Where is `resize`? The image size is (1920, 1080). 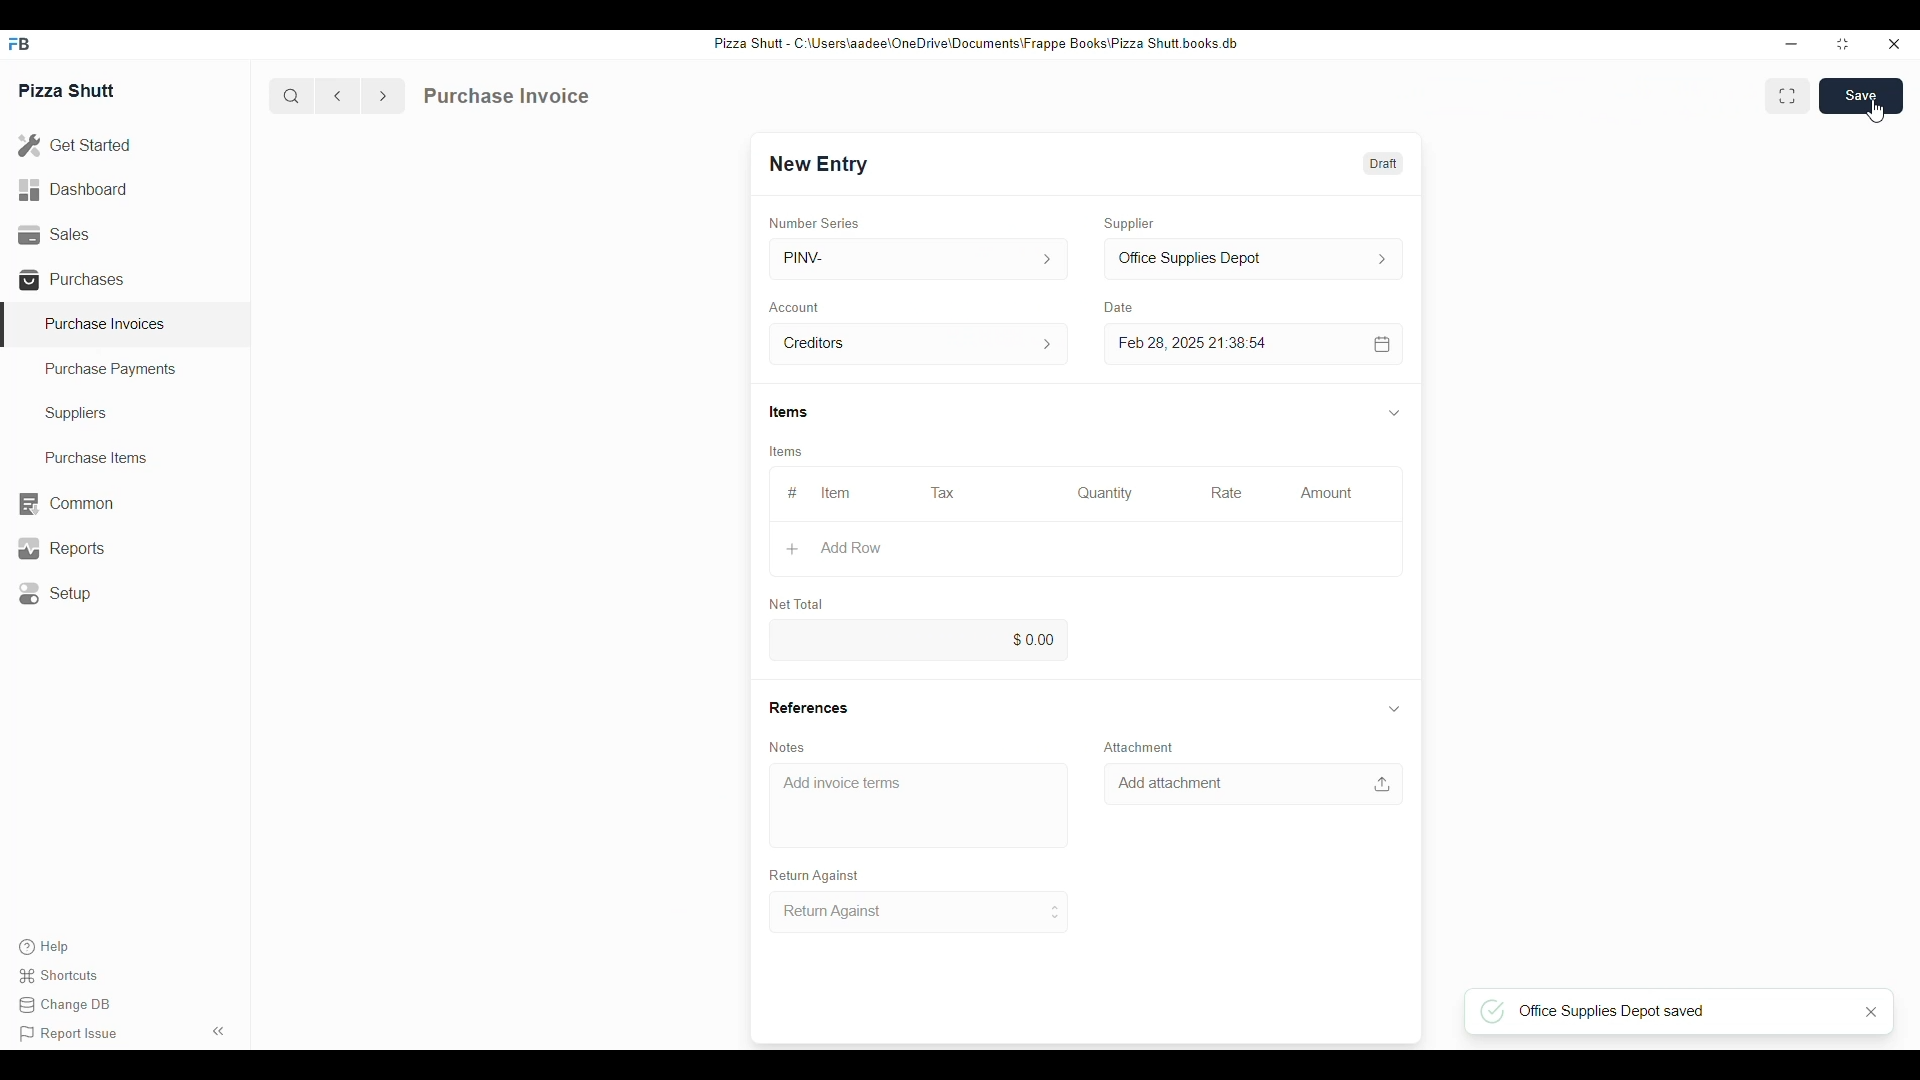
resize is located at coordinates (1840, 45).